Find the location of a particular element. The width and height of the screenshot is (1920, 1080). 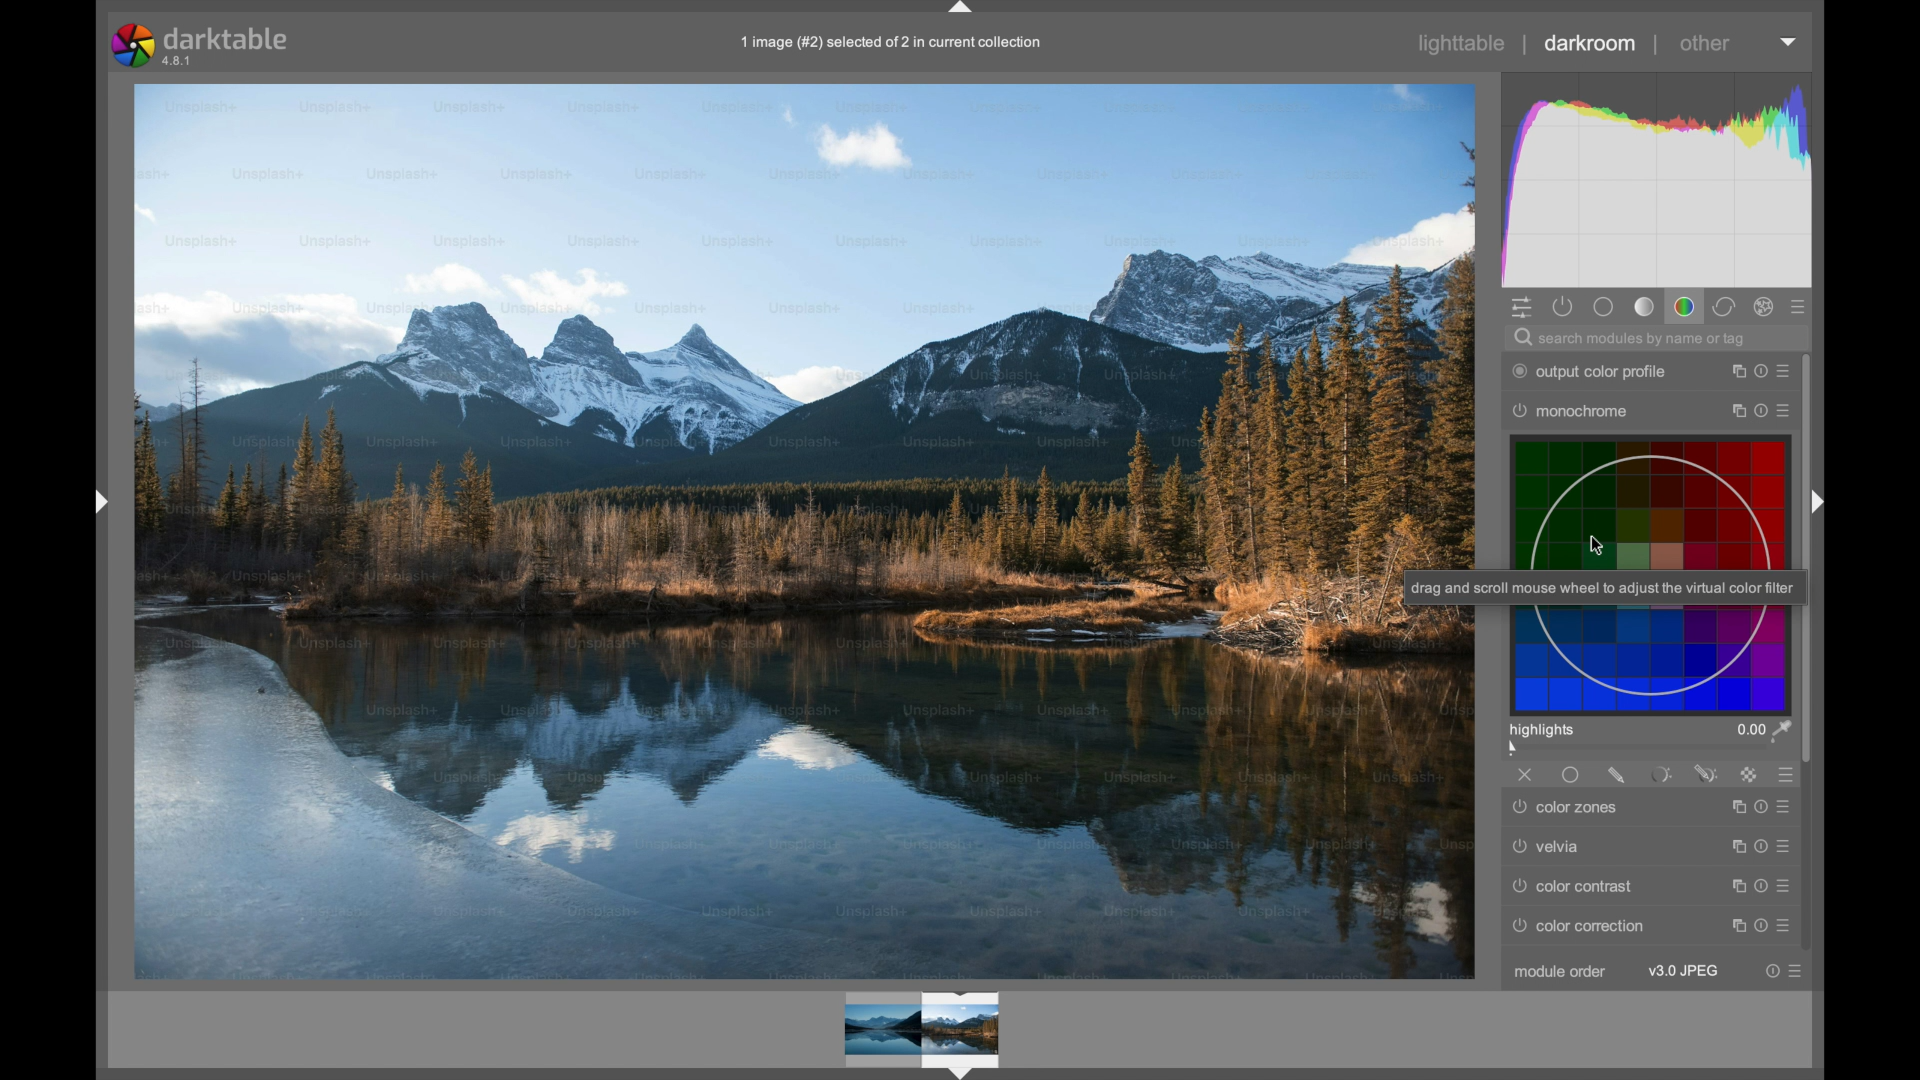

color correction is located at coordinates (1578, 926).